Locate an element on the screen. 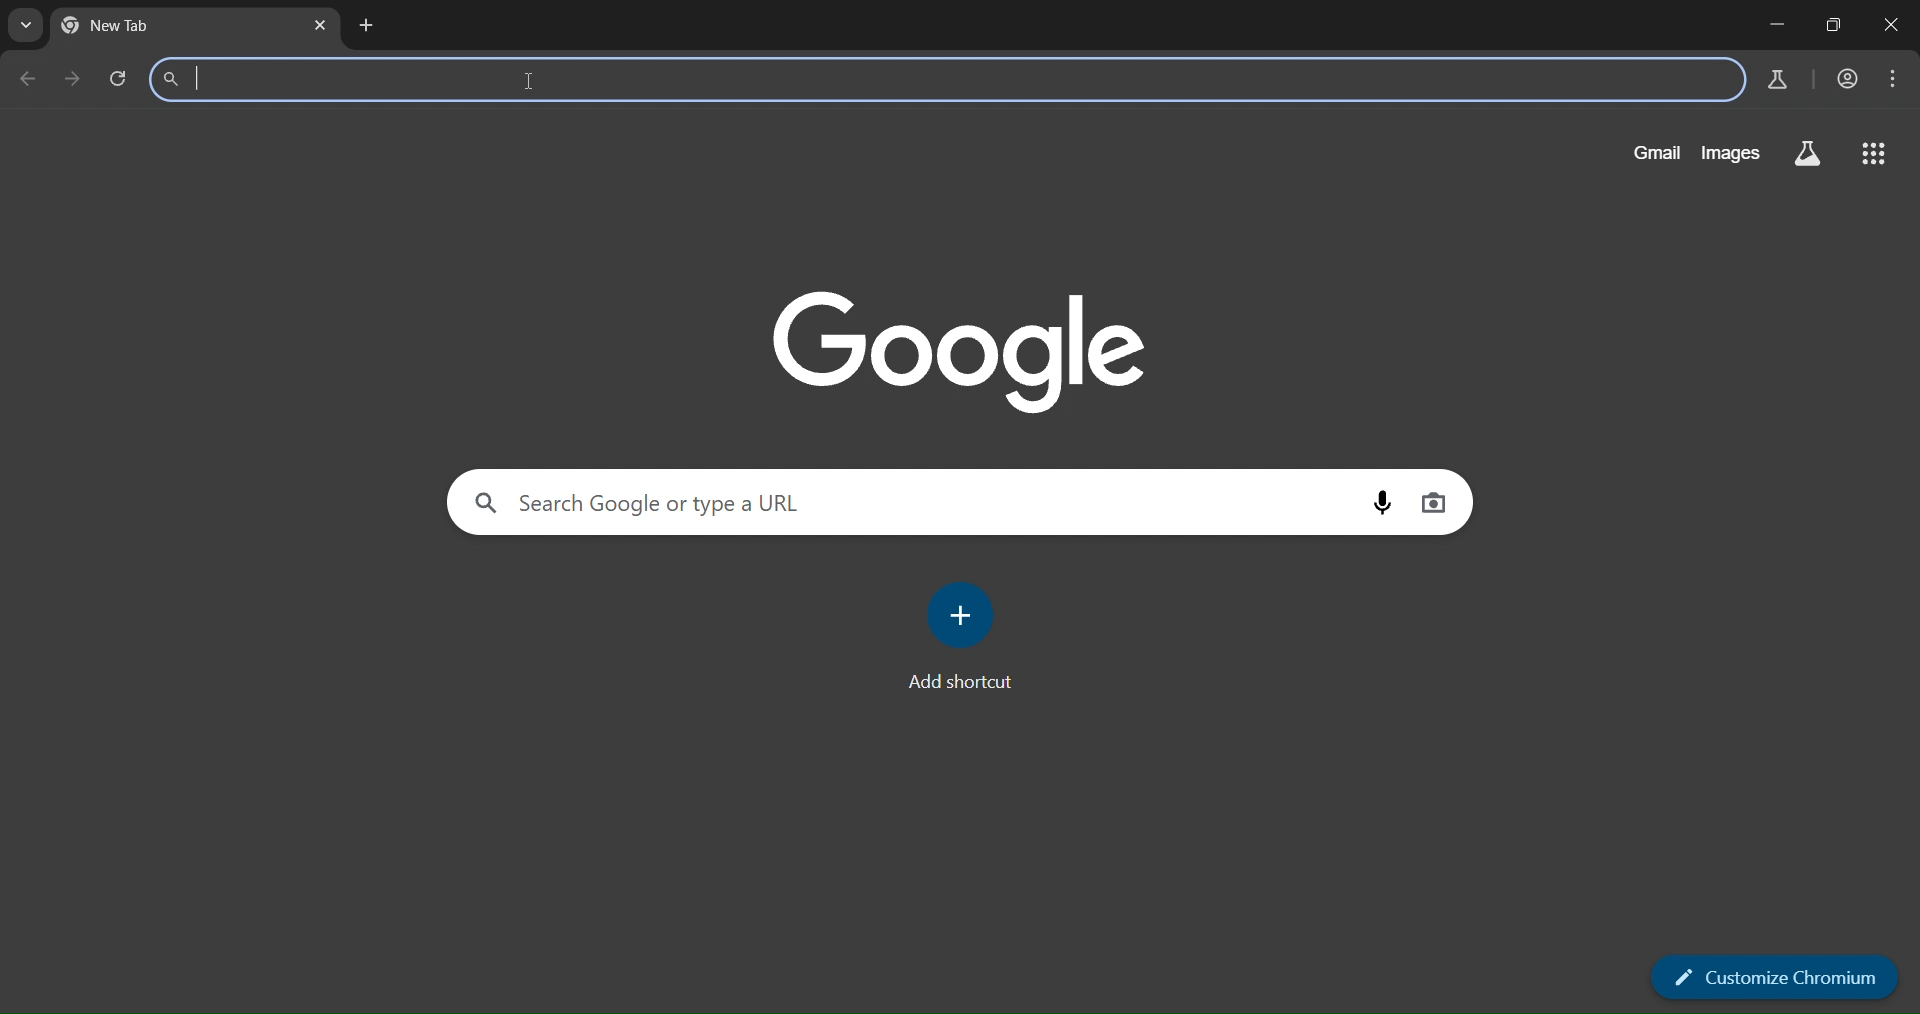  go forward one page is located at coordinates (77, 79).